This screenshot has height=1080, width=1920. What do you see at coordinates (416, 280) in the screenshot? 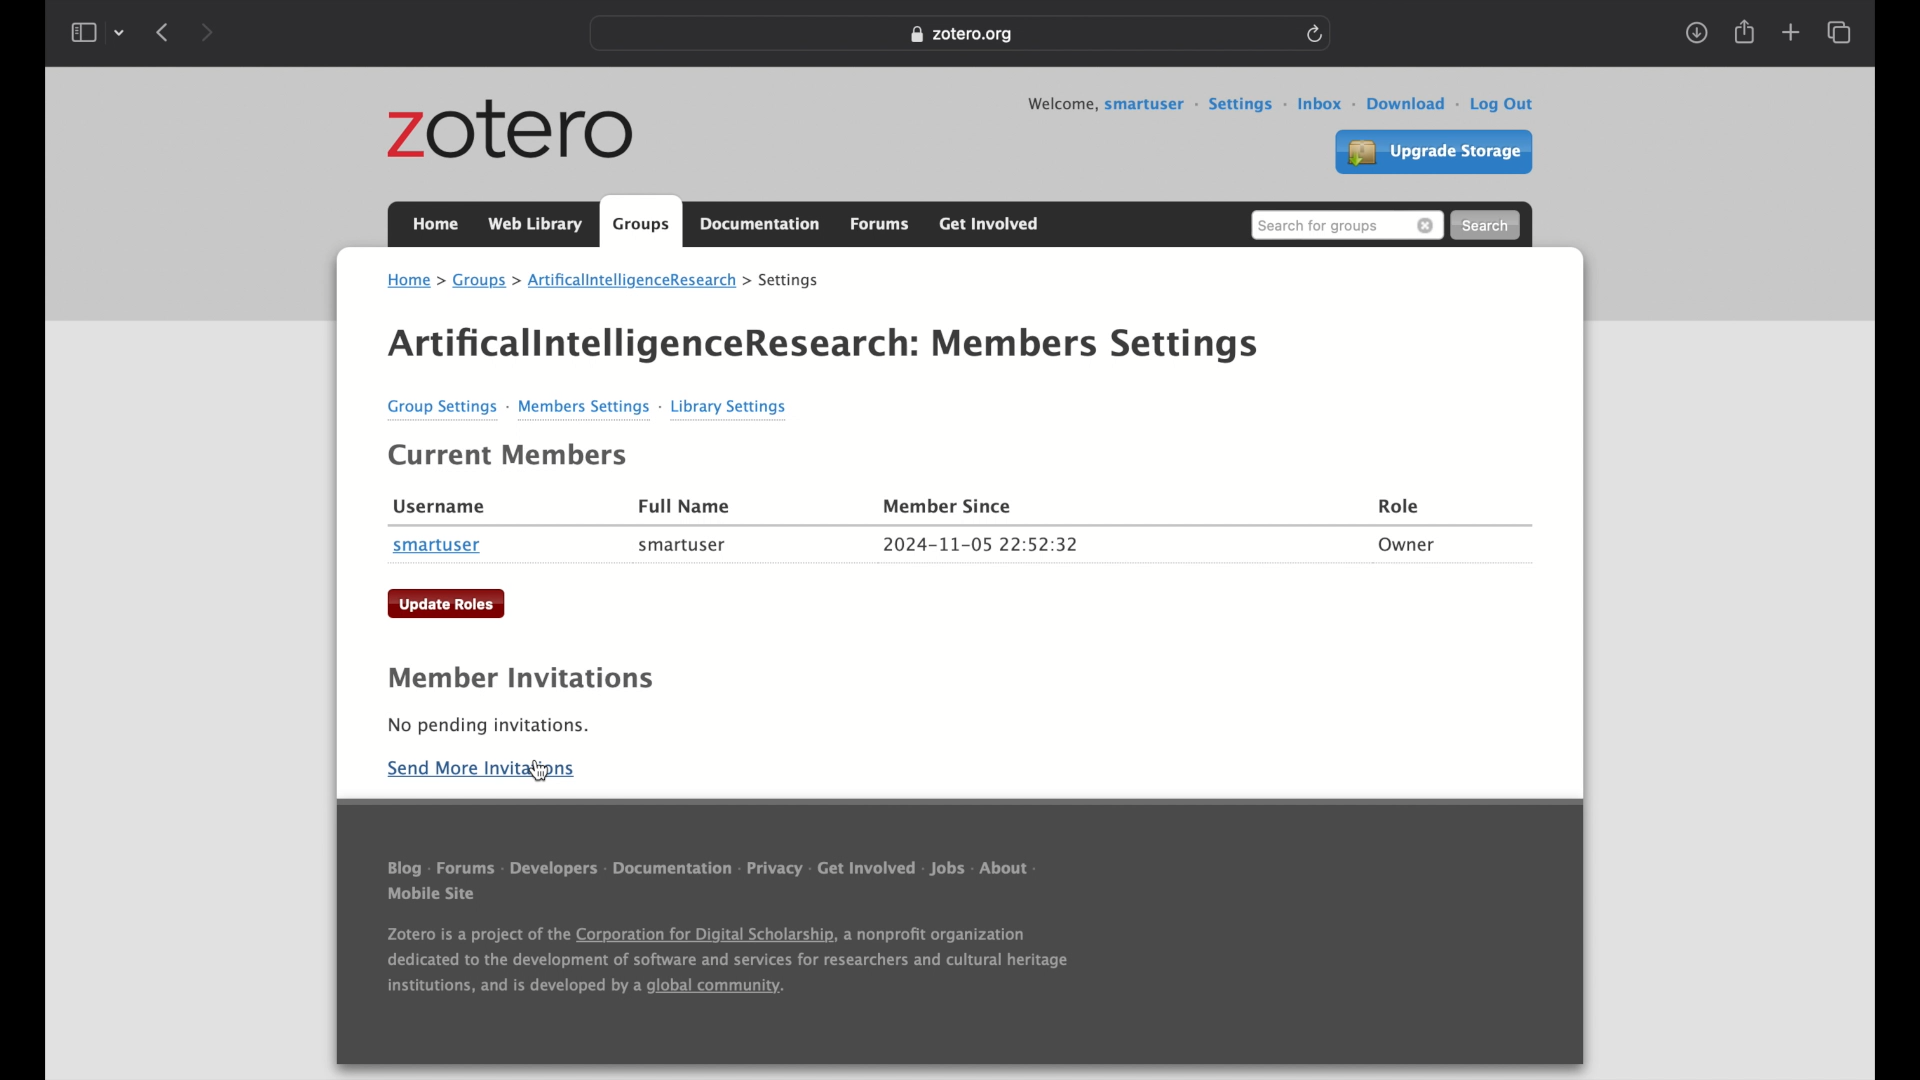
I see `home` at bounding box center [416, 280].